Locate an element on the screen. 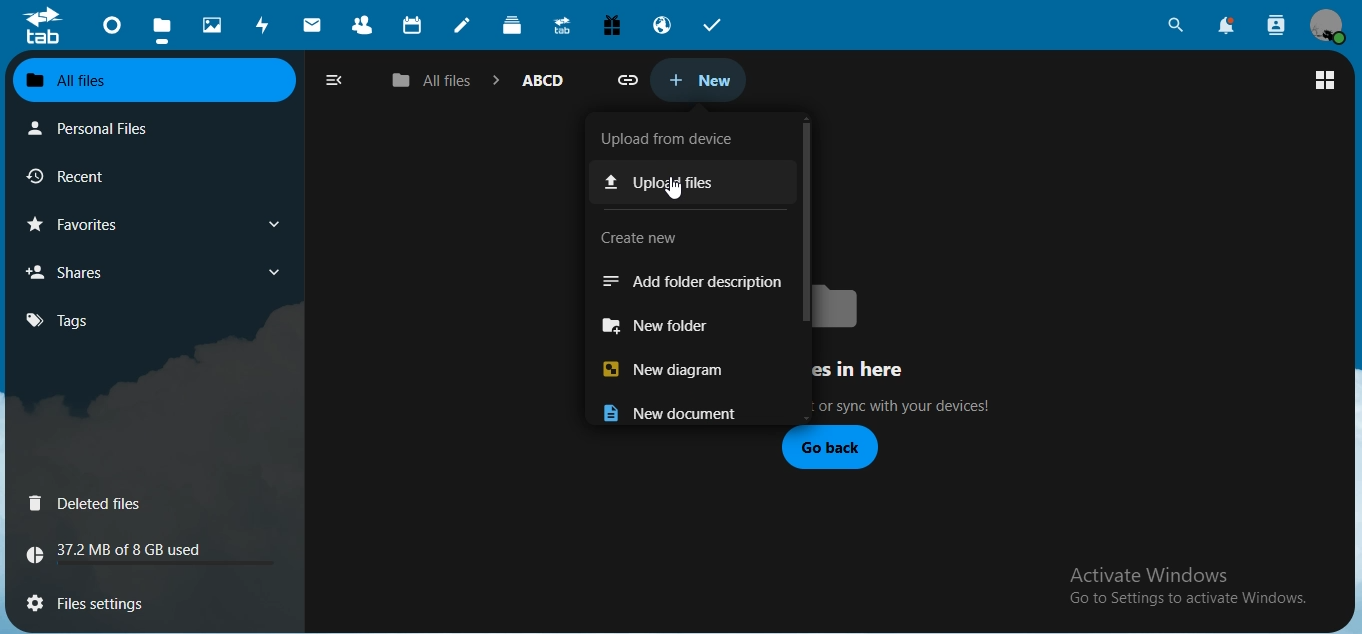 This screenshot has height=634, width=1362. deleted files is located at coordinates (89, 504).